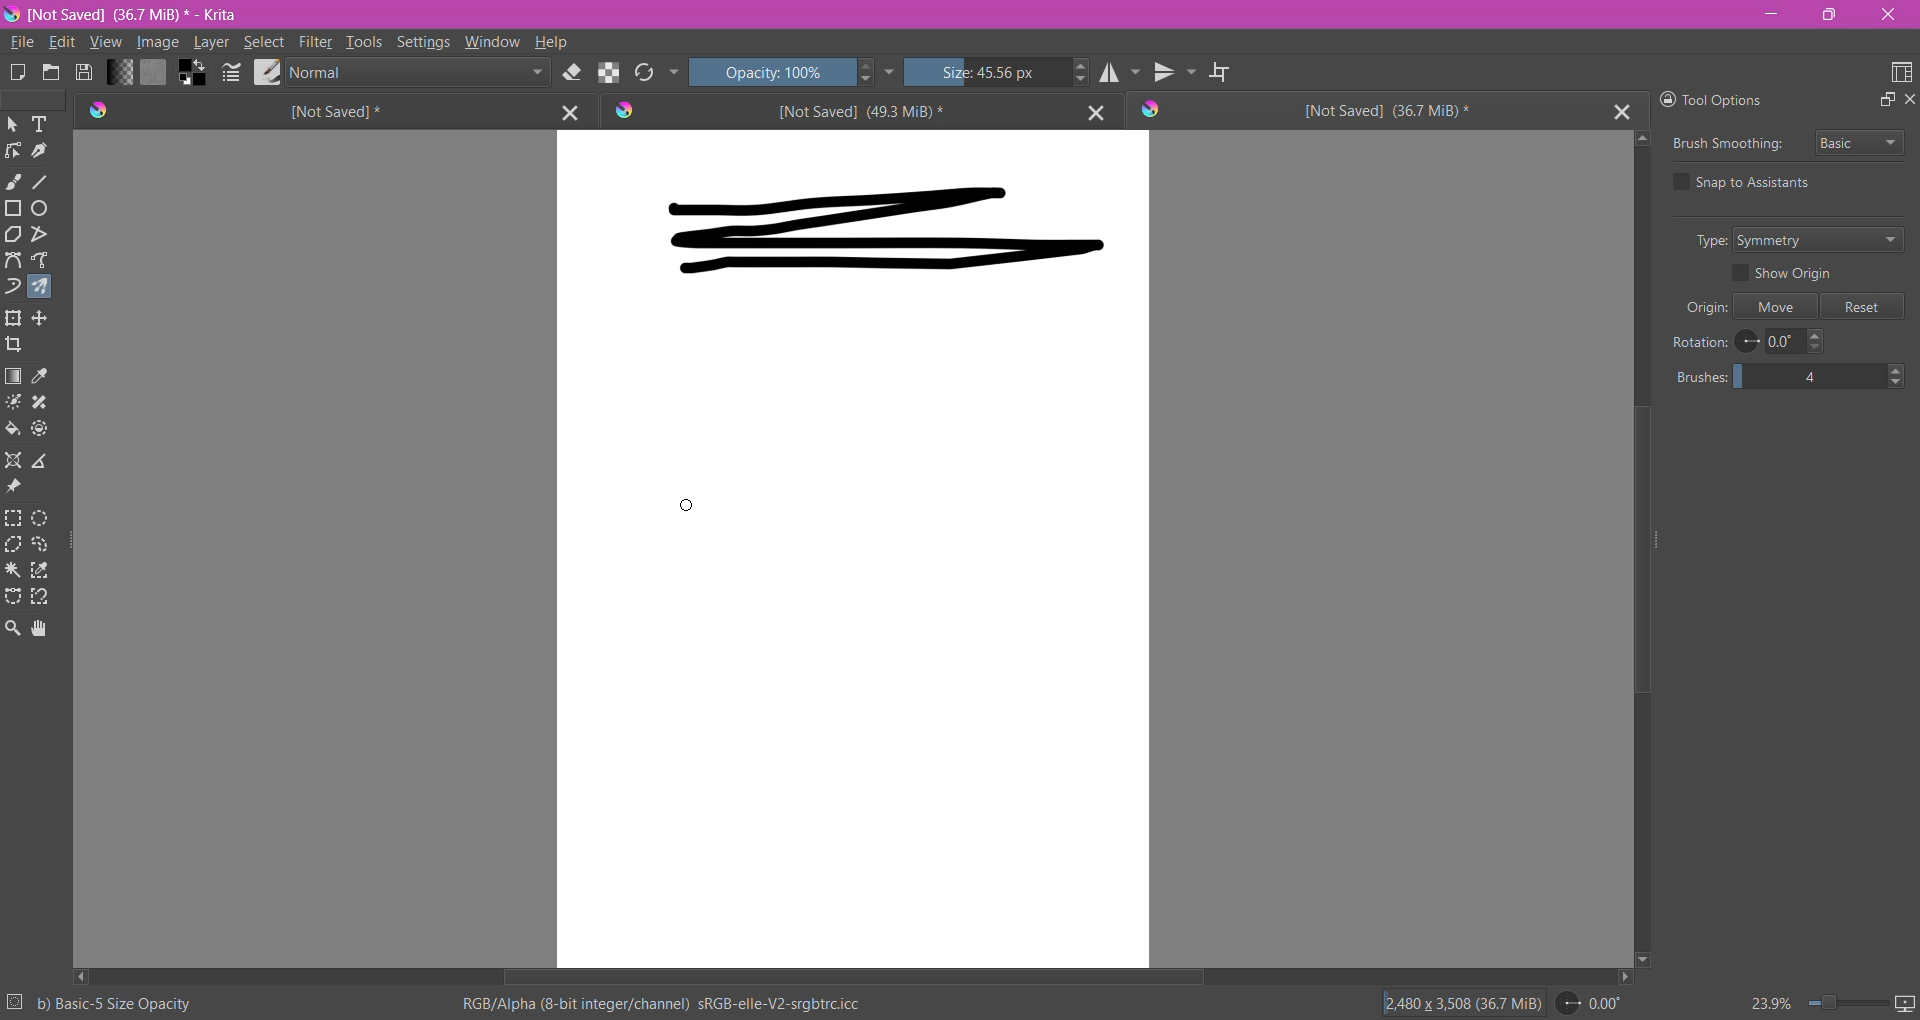  I want to click on Set the number of brushes, so click(1781, 377).